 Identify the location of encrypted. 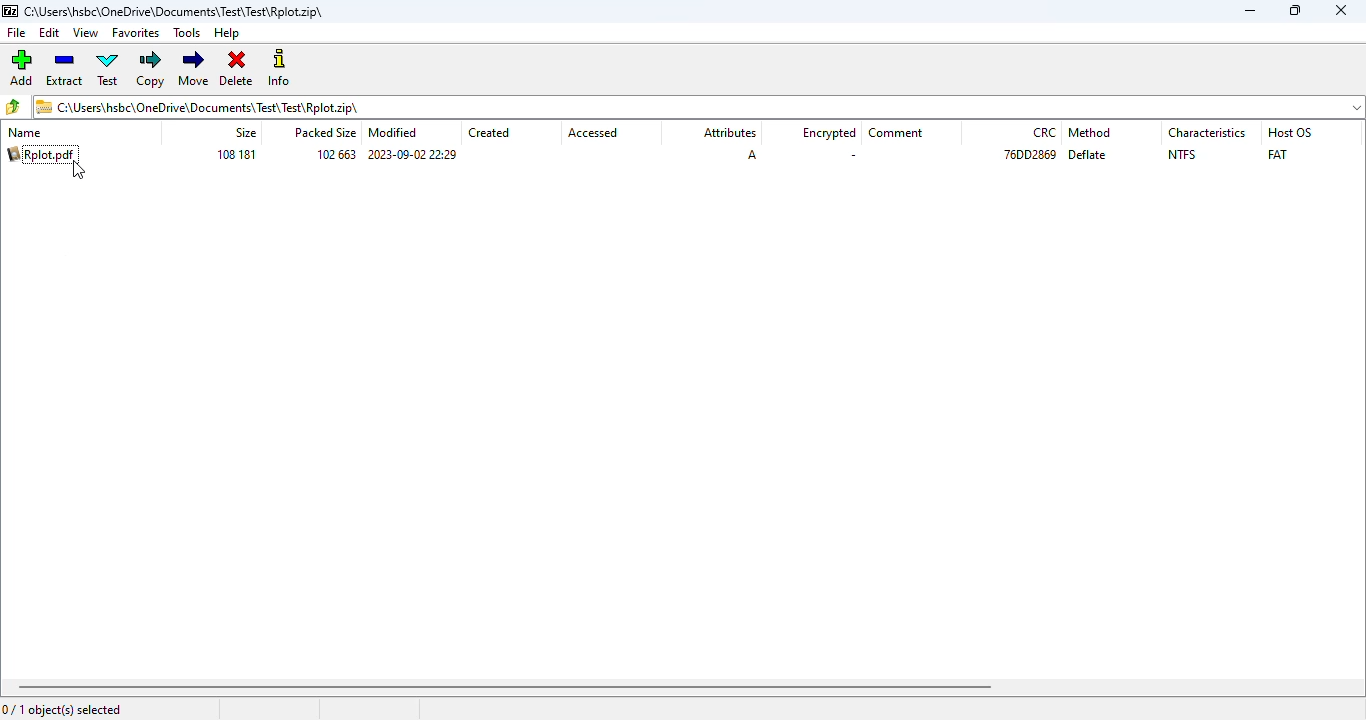
(830, 133).